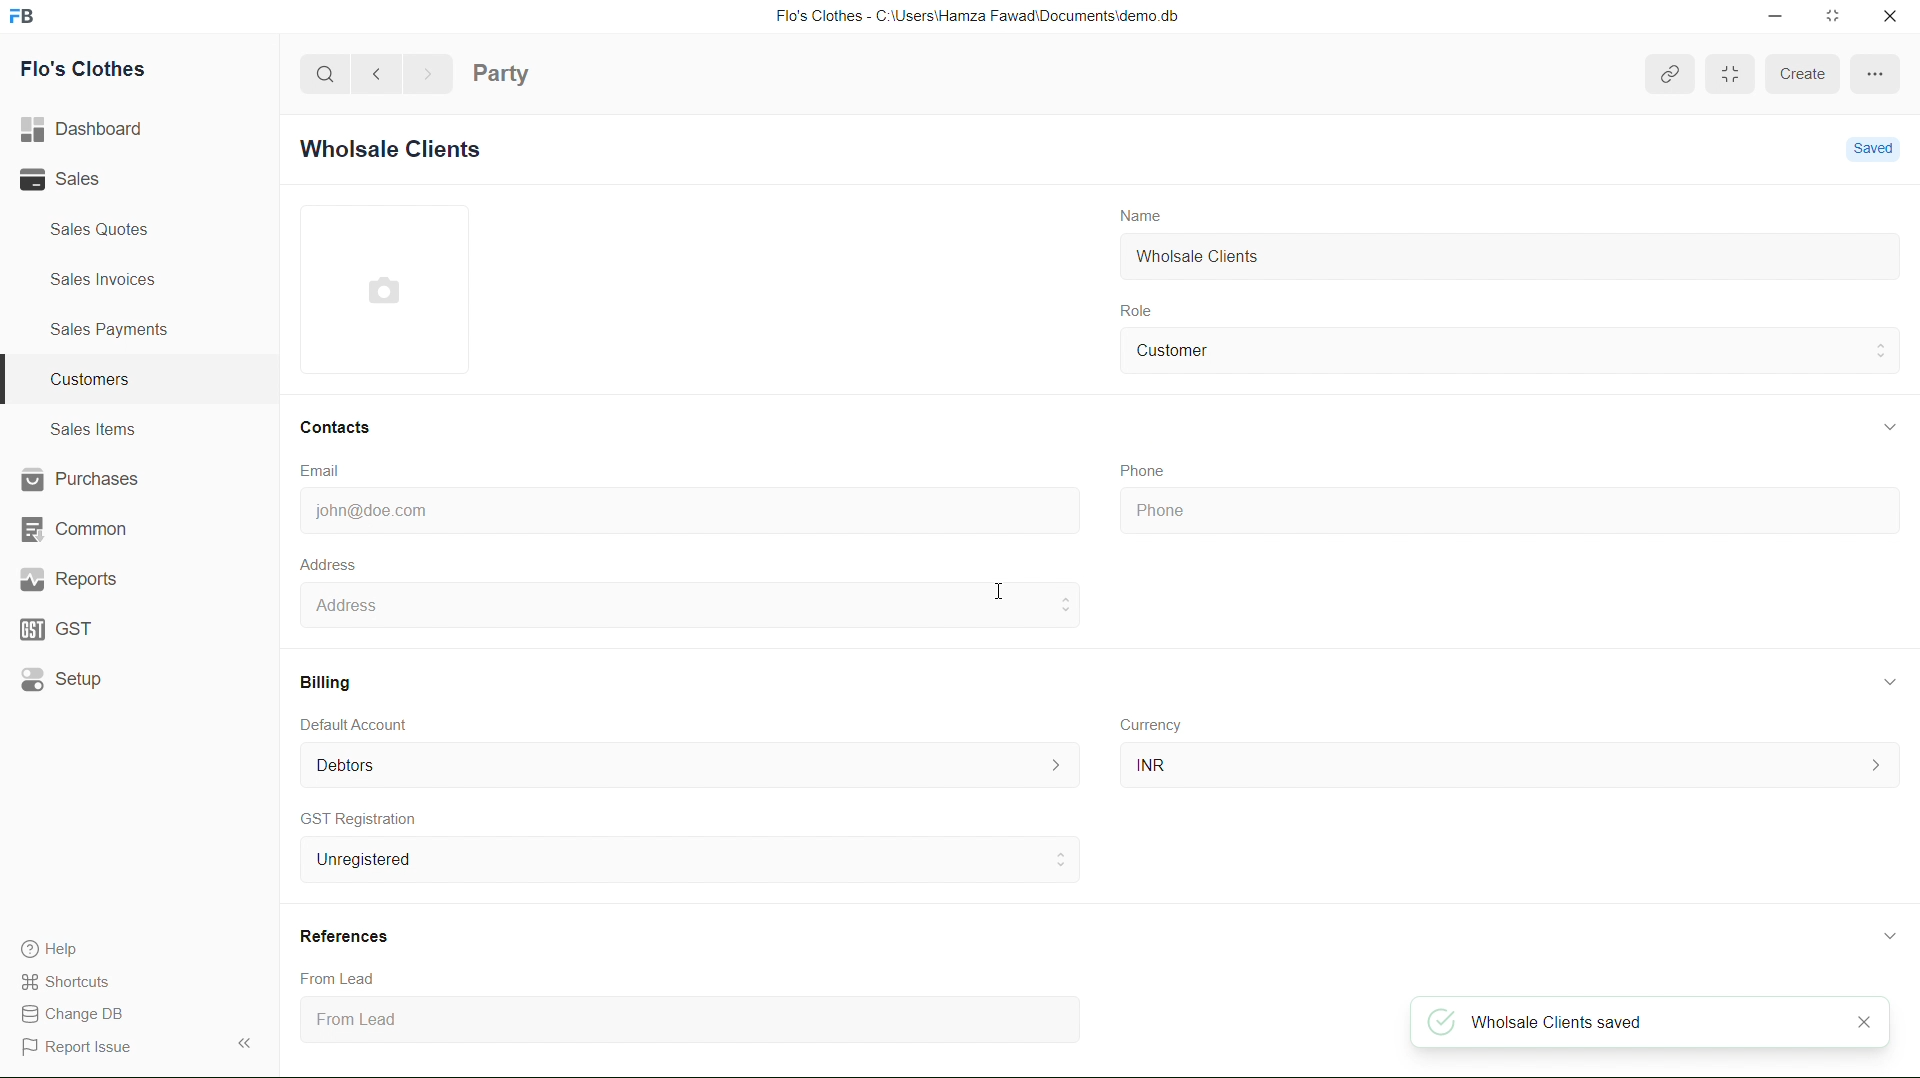  What do you see at coordinates (974, 15) in the screenshot?
I see `Flo's Clothes - C:\Users\Hamza Fawad\Documentsidemo. db` at bounding box center [974, 15].